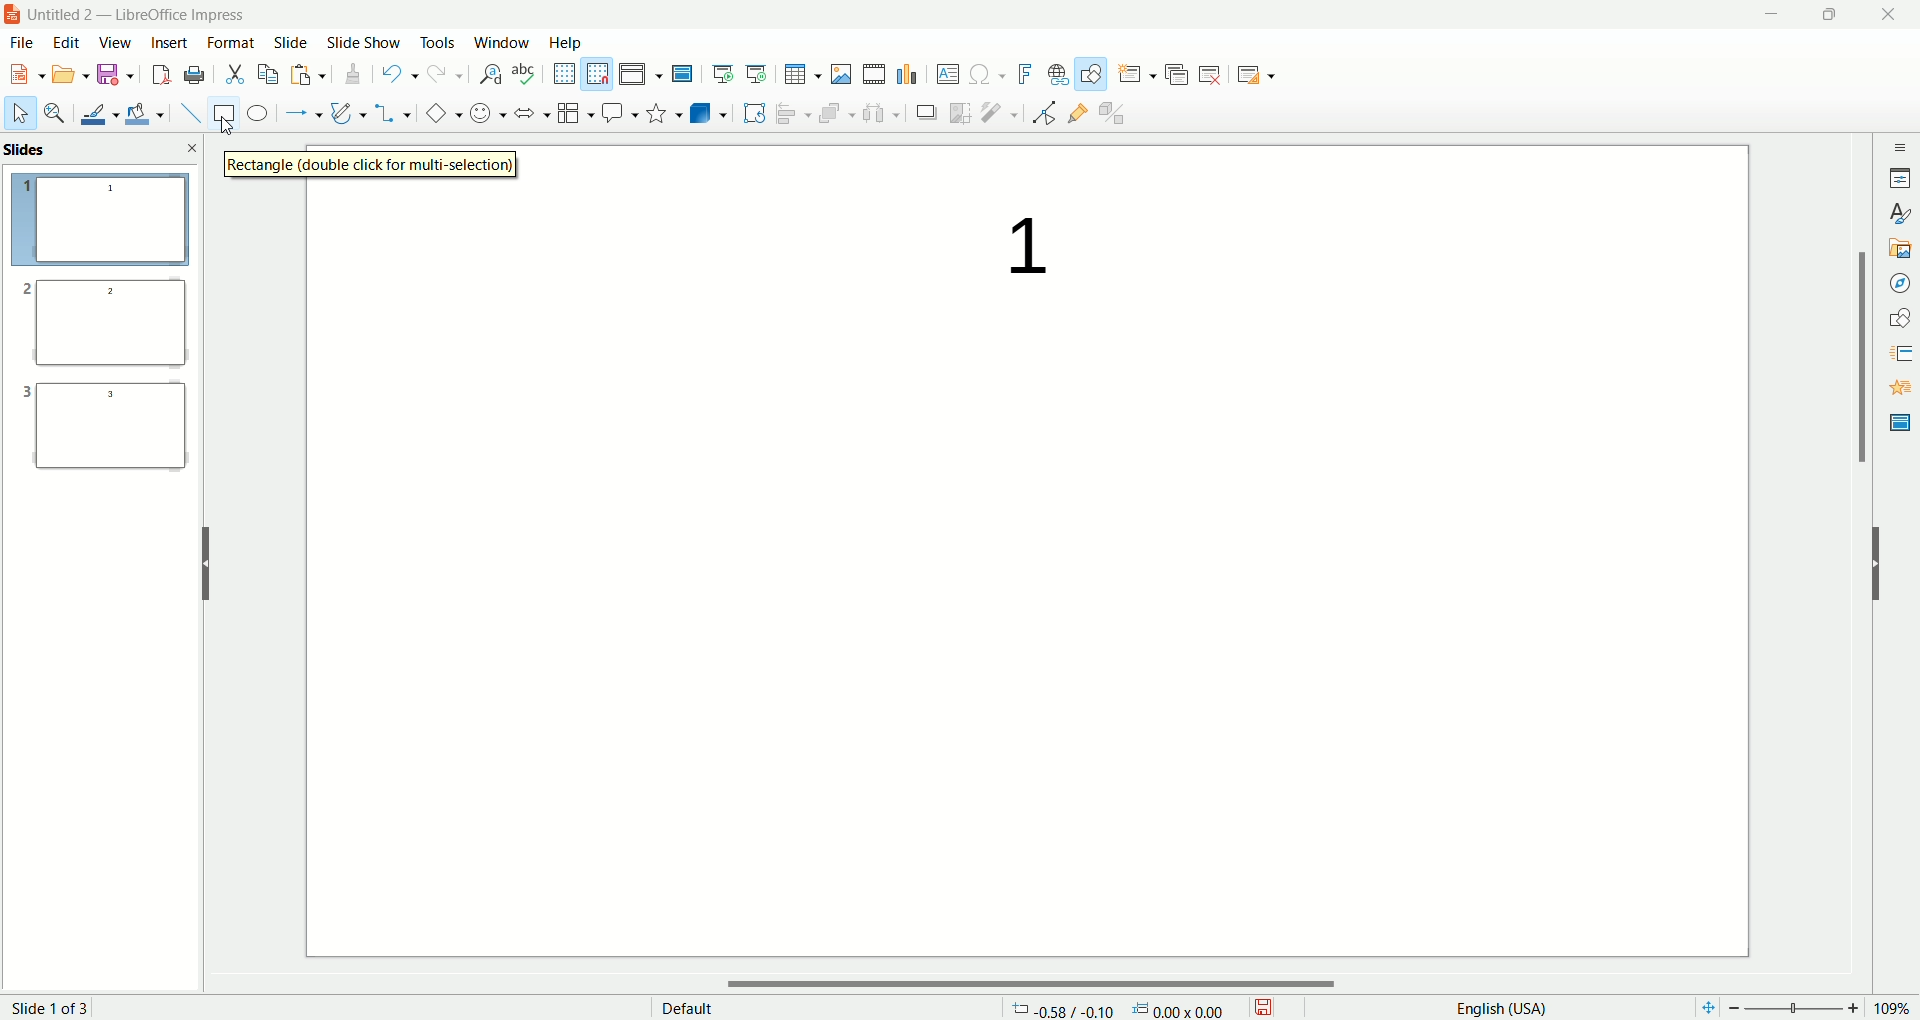 The image size is (1920, 1020). I want to click on insert, so click(168, 43).